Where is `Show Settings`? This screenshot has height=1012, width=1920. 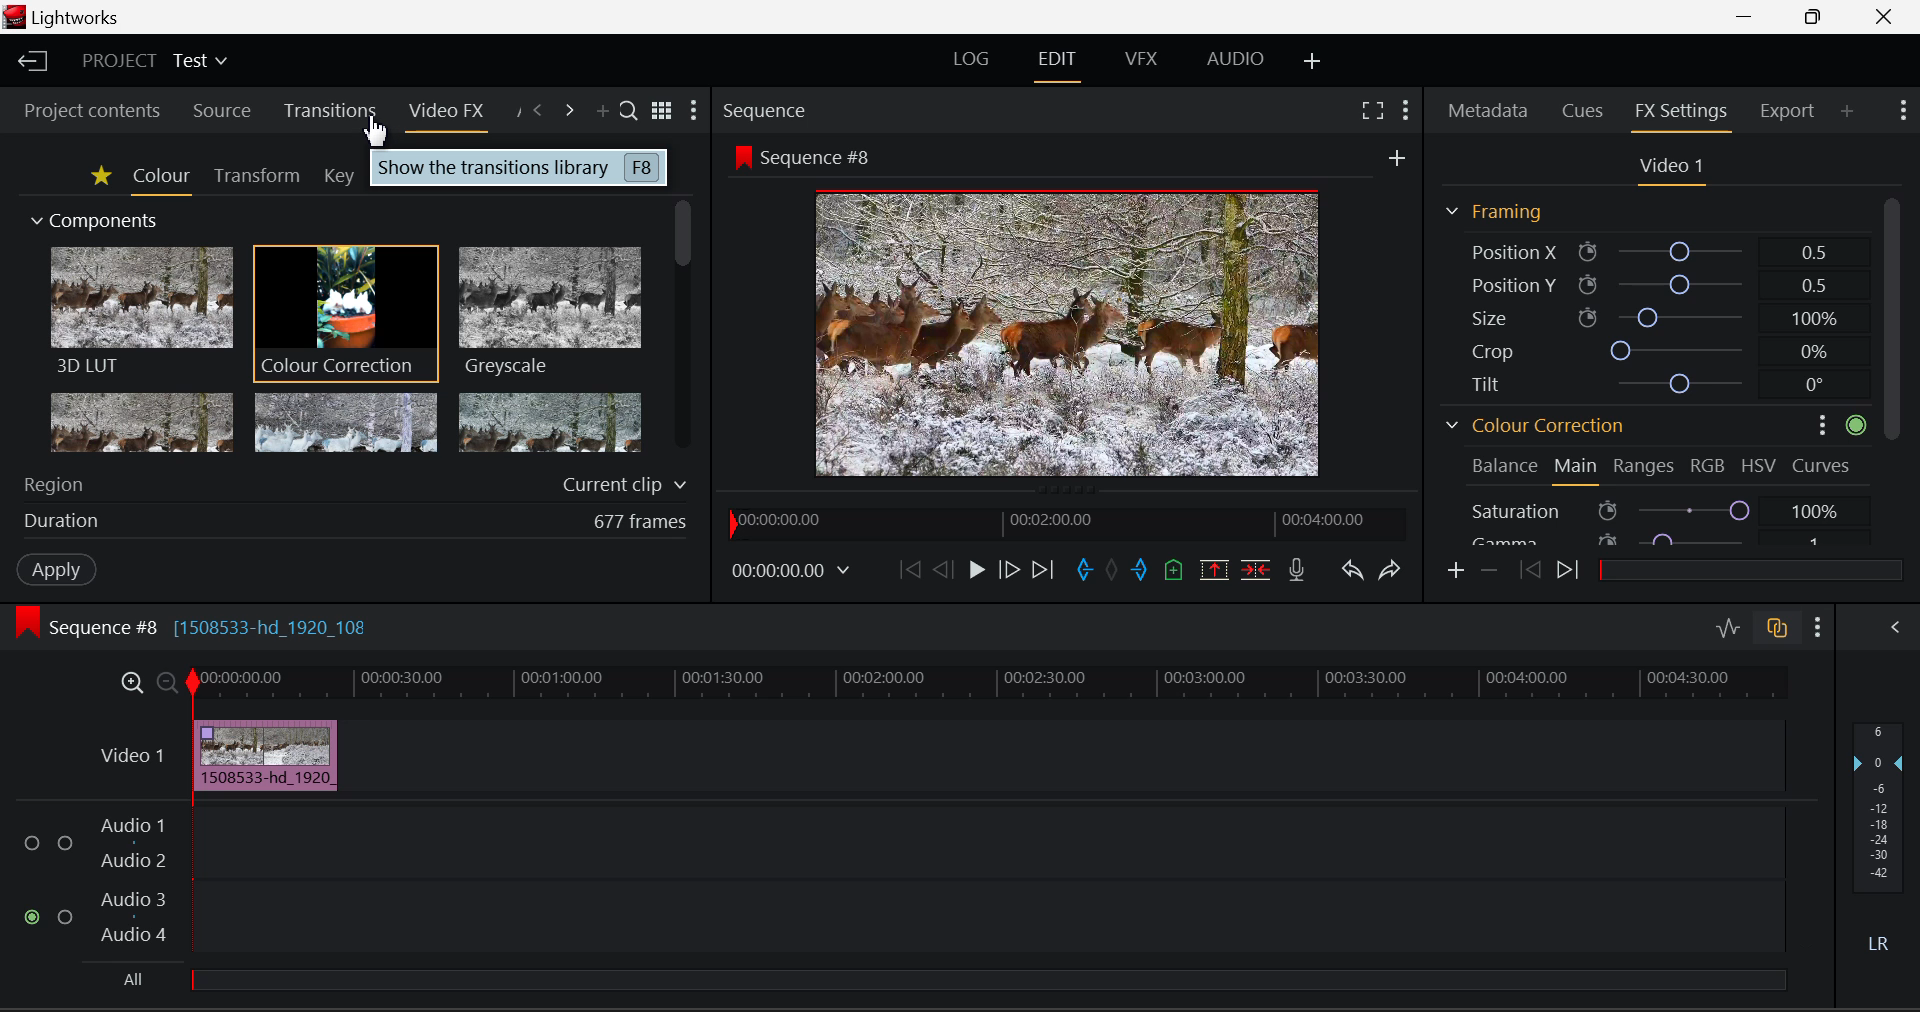
Show Settings is located at coordinates (1818, 628).